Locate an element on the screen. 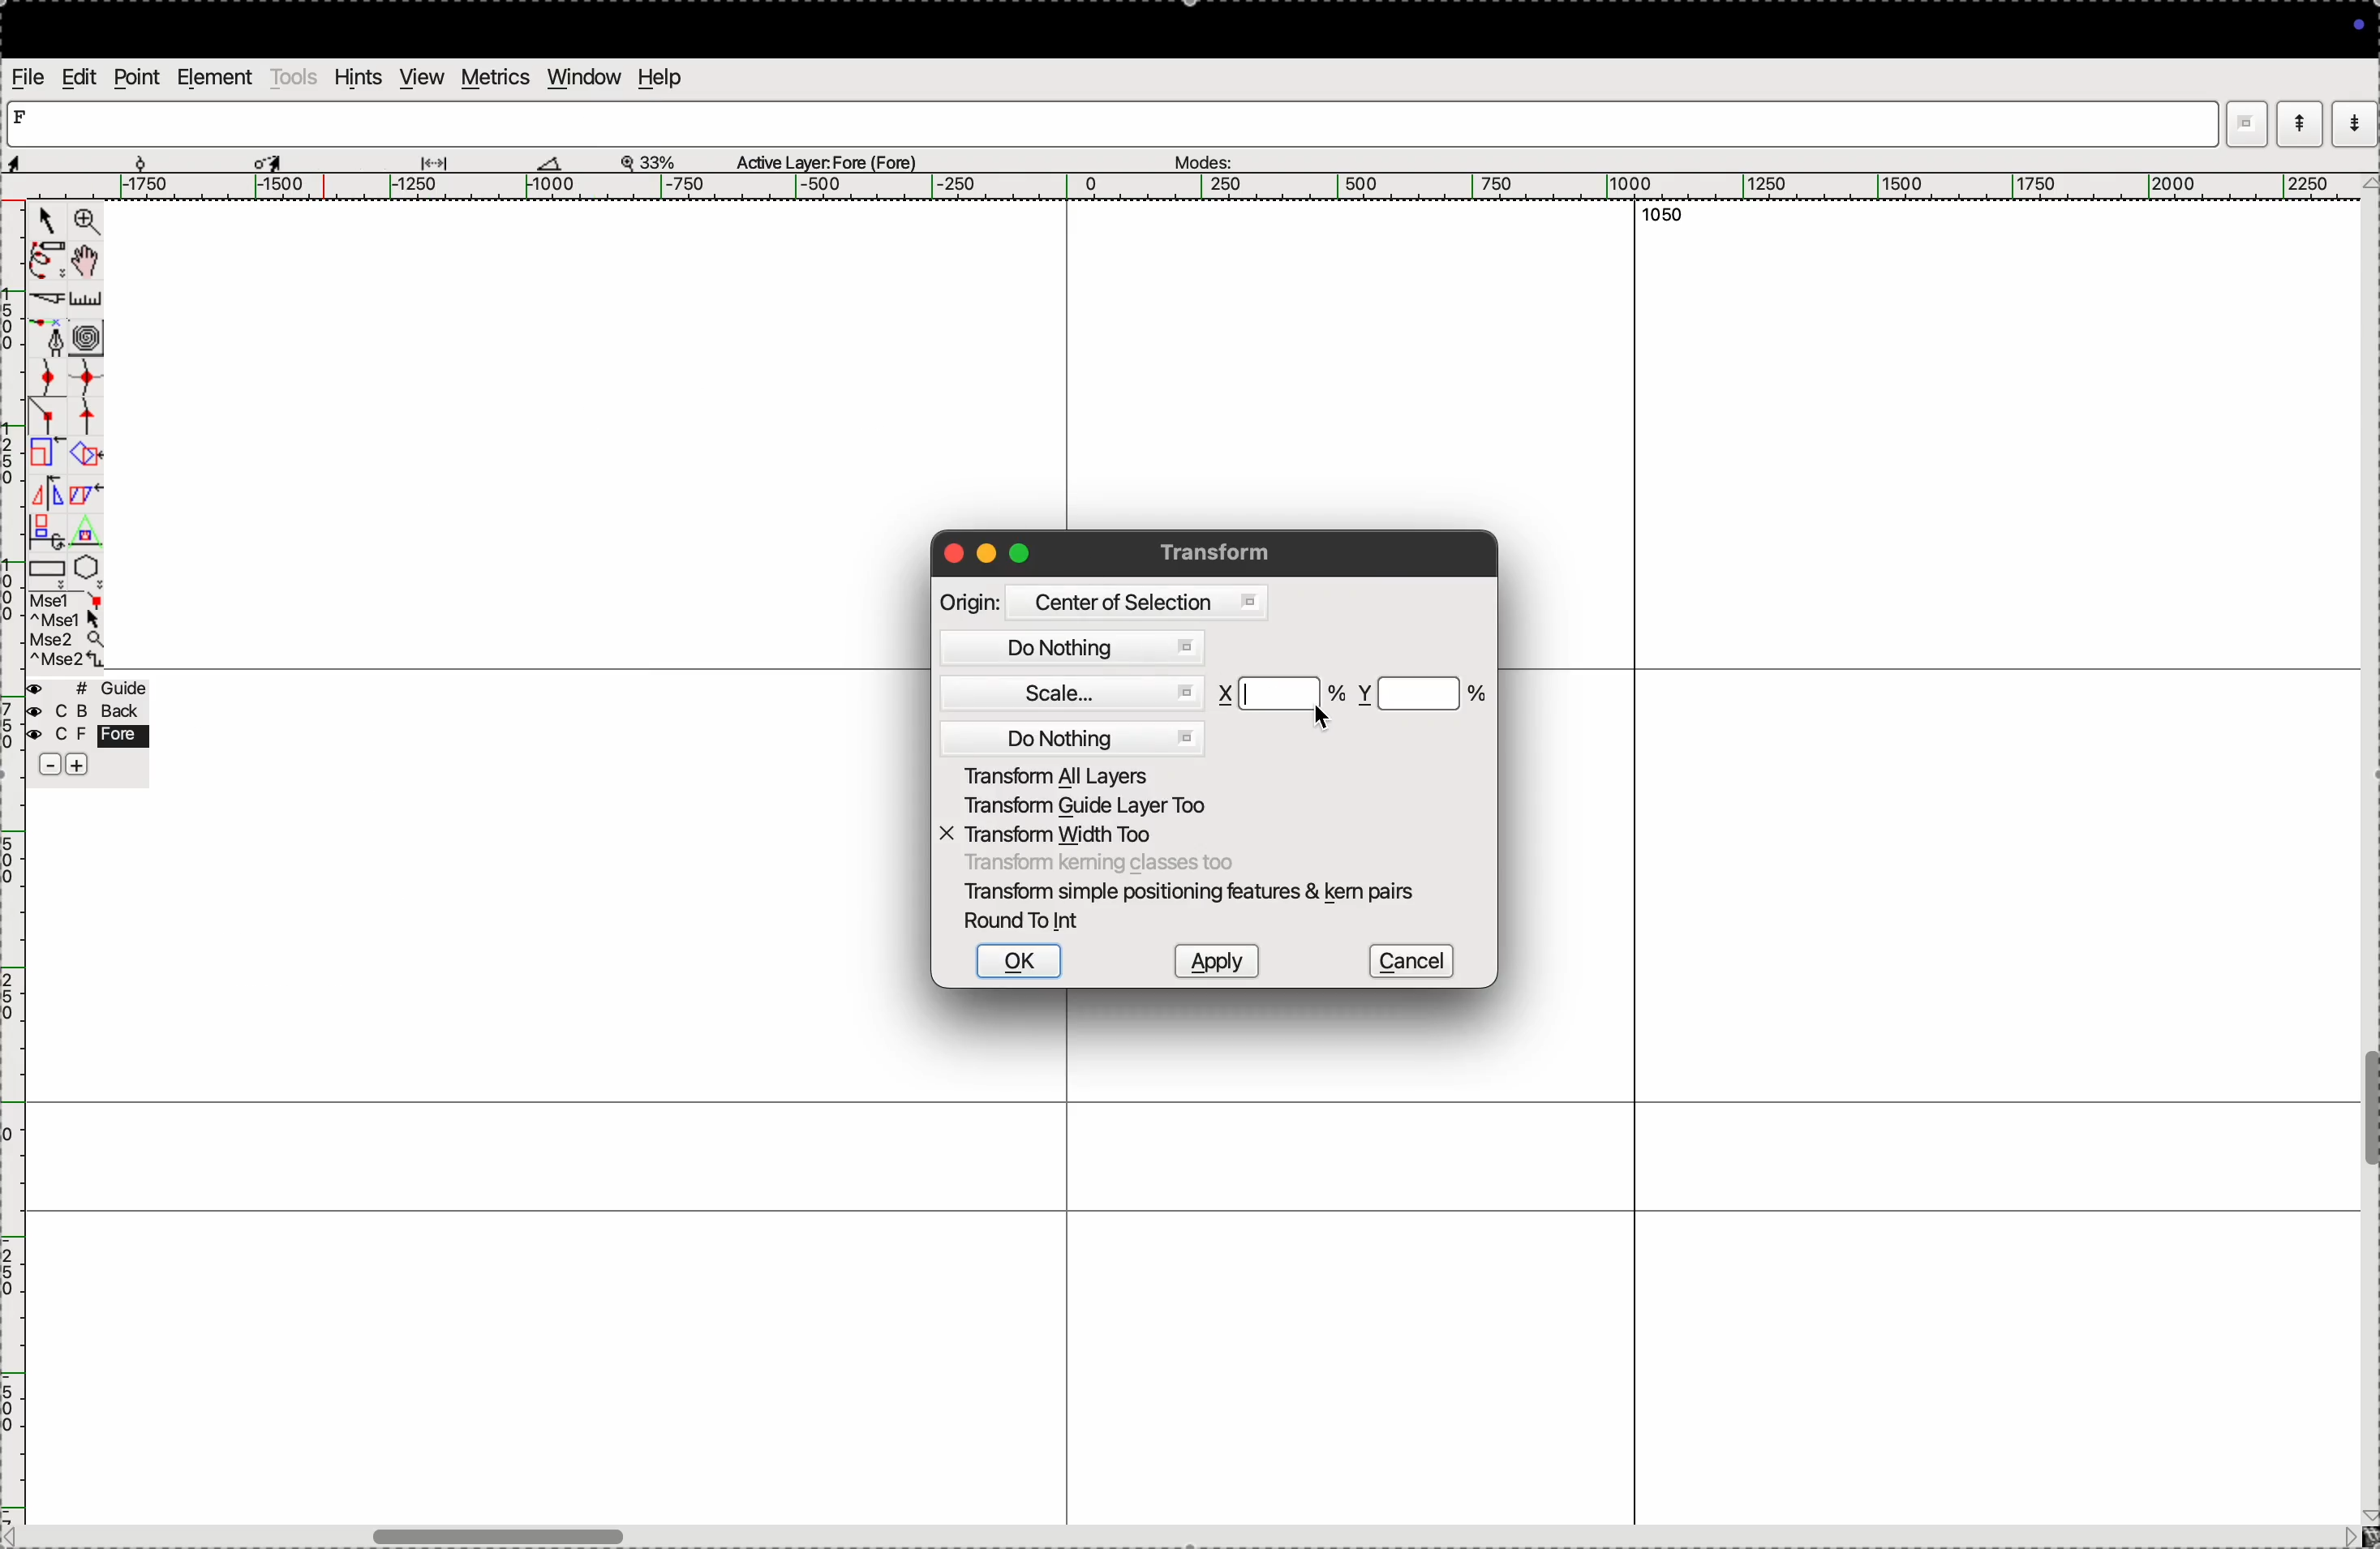 The width and height of the screenshot is (2380, 1549). y co ordinate is located at coordinates (1365, 694).